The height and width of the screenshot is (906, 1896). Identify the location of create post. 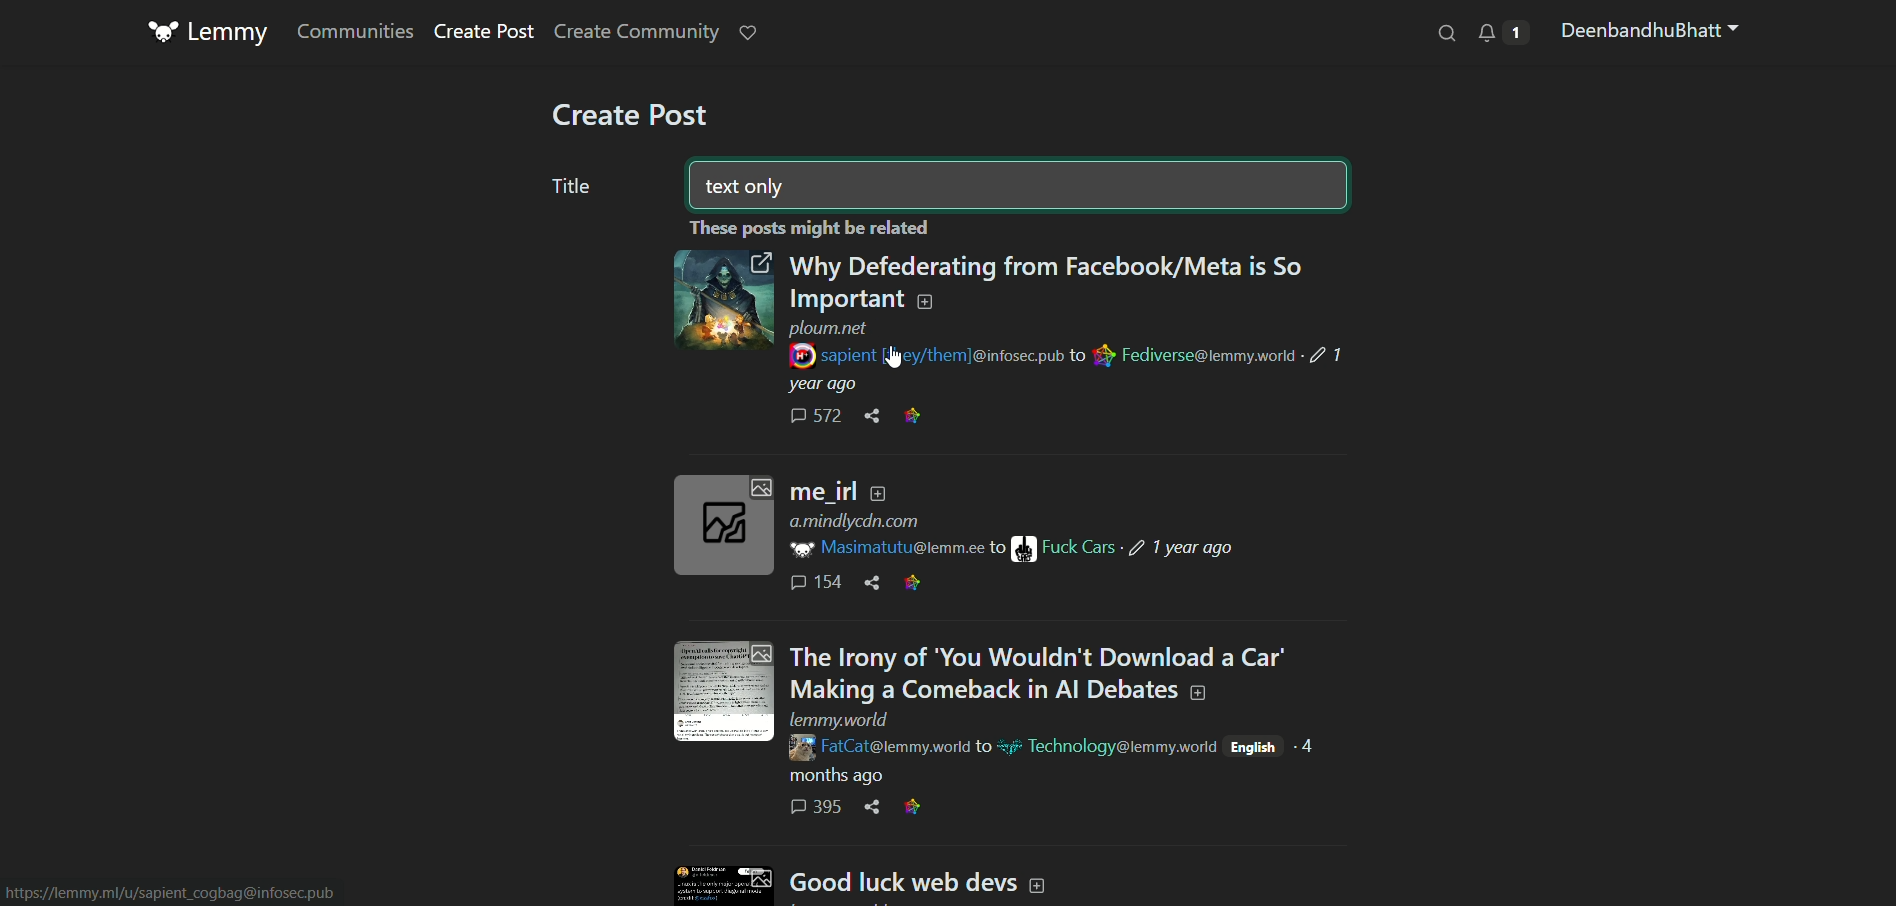
(485, 33).